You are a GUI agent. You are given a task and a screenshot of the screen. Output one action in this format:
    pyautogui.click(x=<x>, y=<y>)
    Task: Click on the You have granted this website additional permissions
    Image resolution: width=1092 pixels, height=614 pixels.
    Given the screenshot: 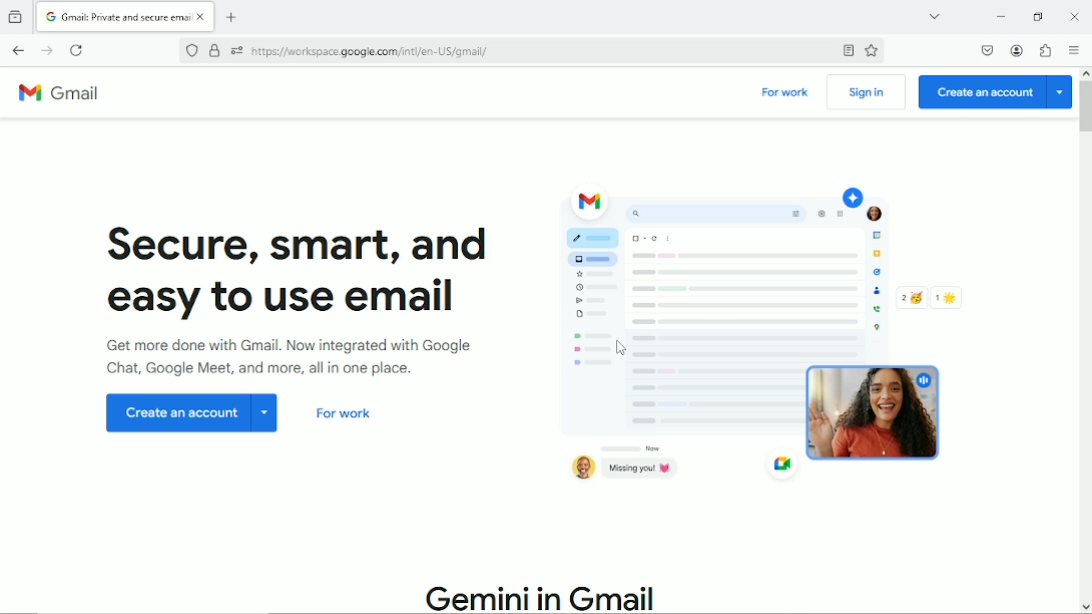 What is the action you would take?
    pyautogui.click(x=235, y=51)
    